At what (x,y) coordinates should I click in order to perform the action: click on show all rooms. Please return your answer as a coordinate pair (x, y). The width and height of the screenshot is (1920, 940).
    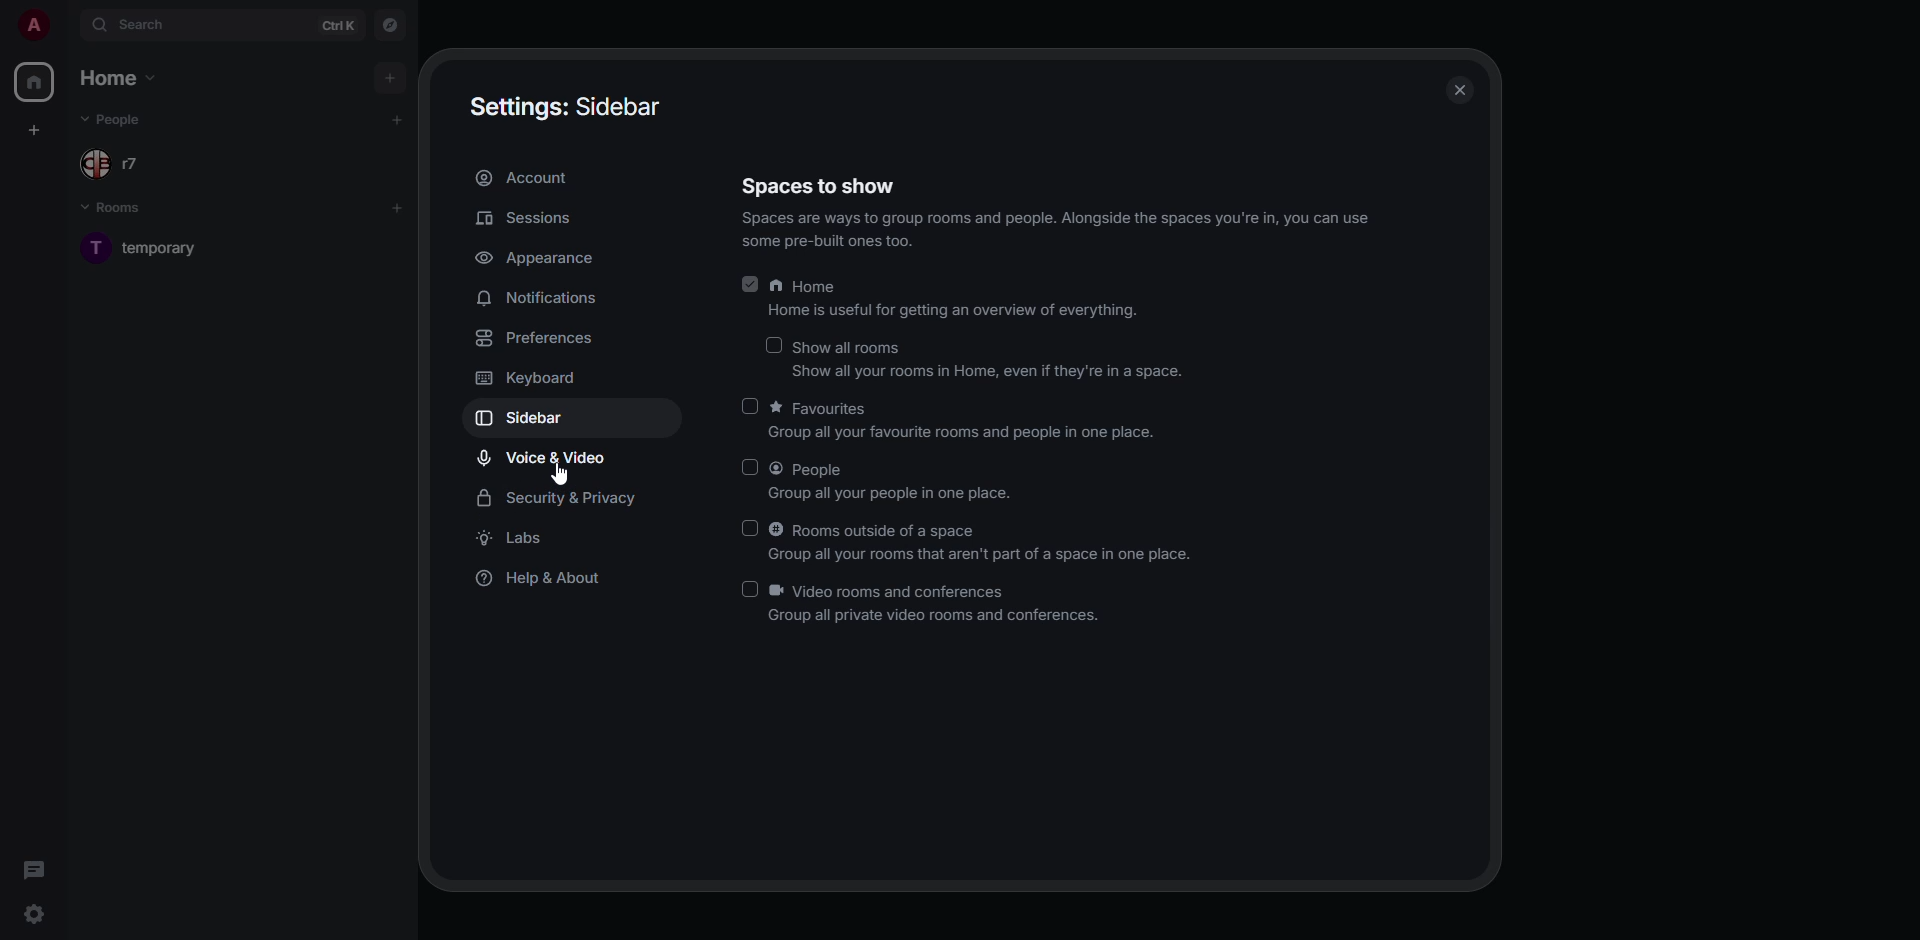
    Looking at the image, I should click on (853, 346).